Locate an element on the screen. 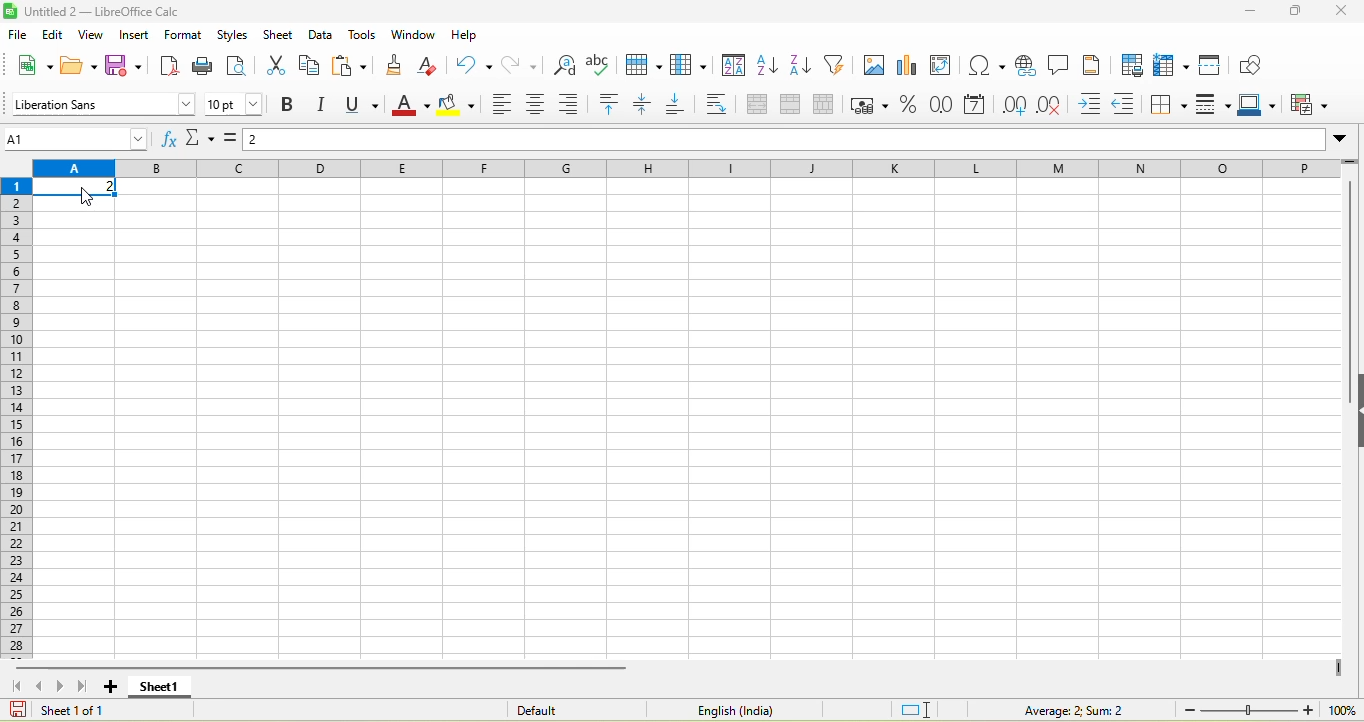 The height and width of the screenshot is (722, 1364). border color is located at coordinates (1261, 106).